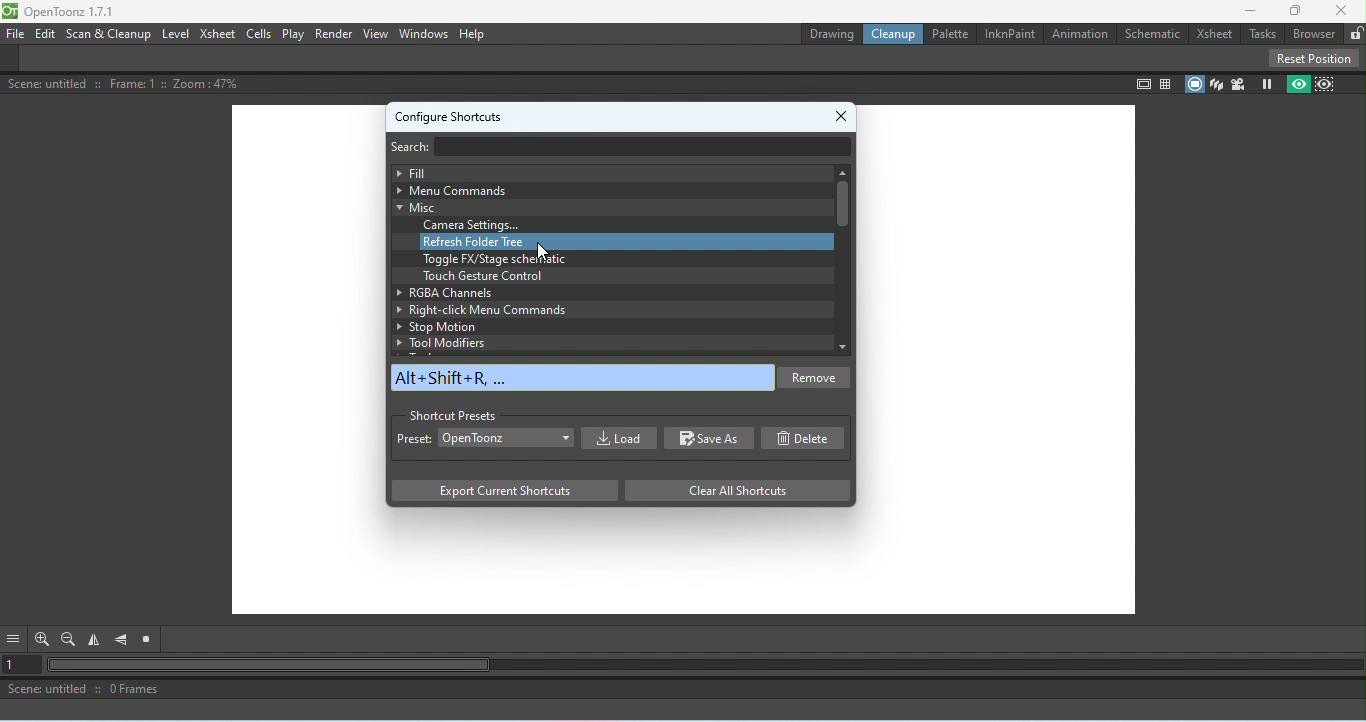 The width and height of the screenshot is (1366, 722). I want to click on Scene: untitled :: Frame: 1 :: Zoom :47%, so click(126, 84).